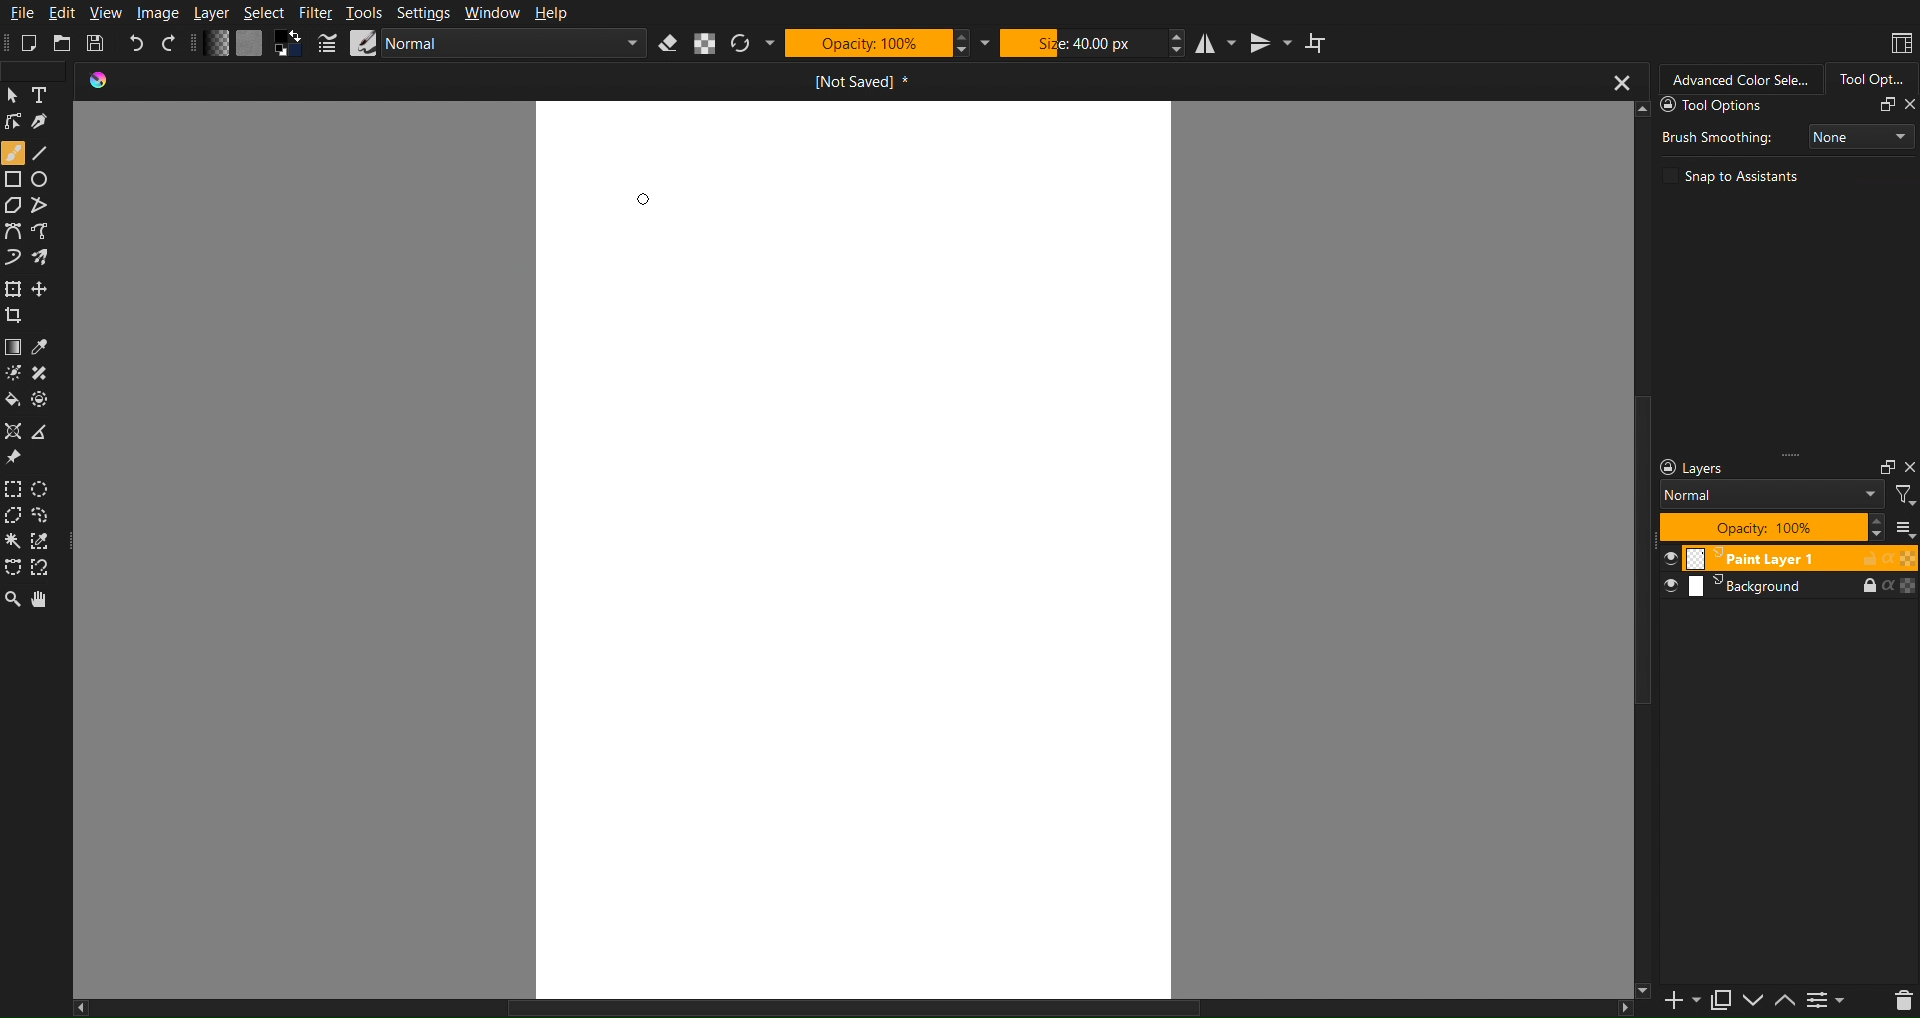 This screenshot has height=1018, width=1920. Describe the element at coordinates (253, 44) in the screenshot. I see `Color Settings` at that location.